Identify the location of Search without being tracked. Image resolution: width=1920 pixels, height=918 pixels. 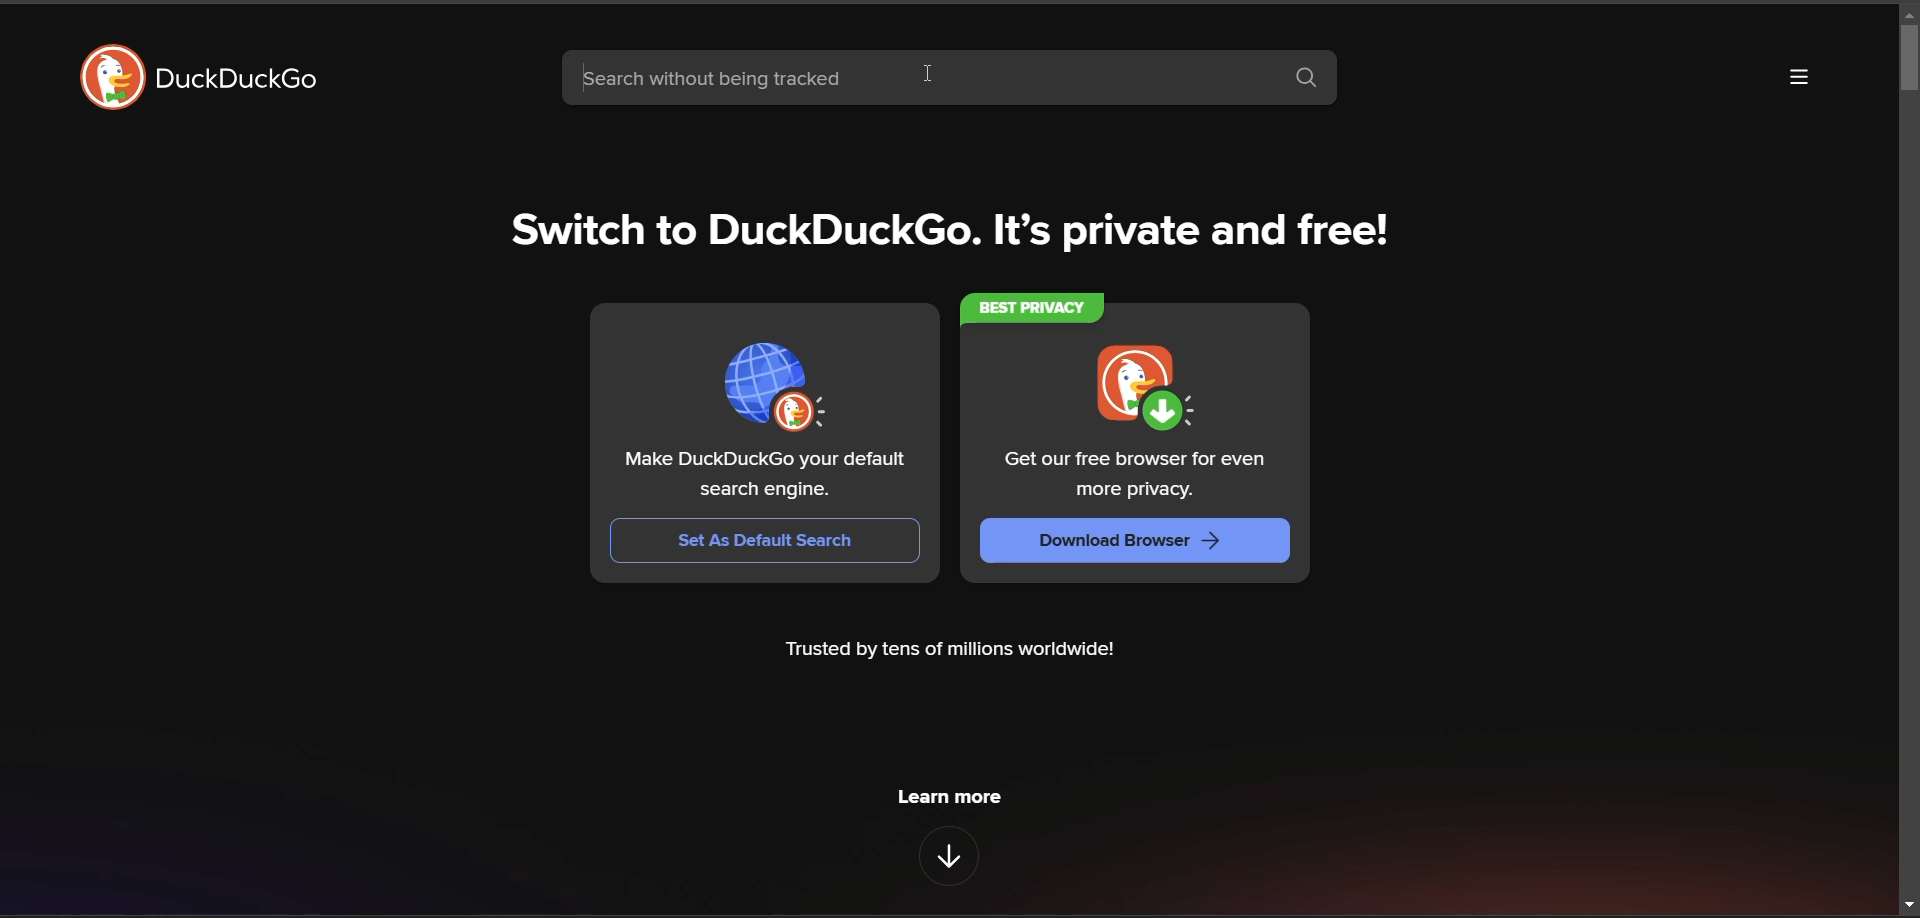
(911, 79).